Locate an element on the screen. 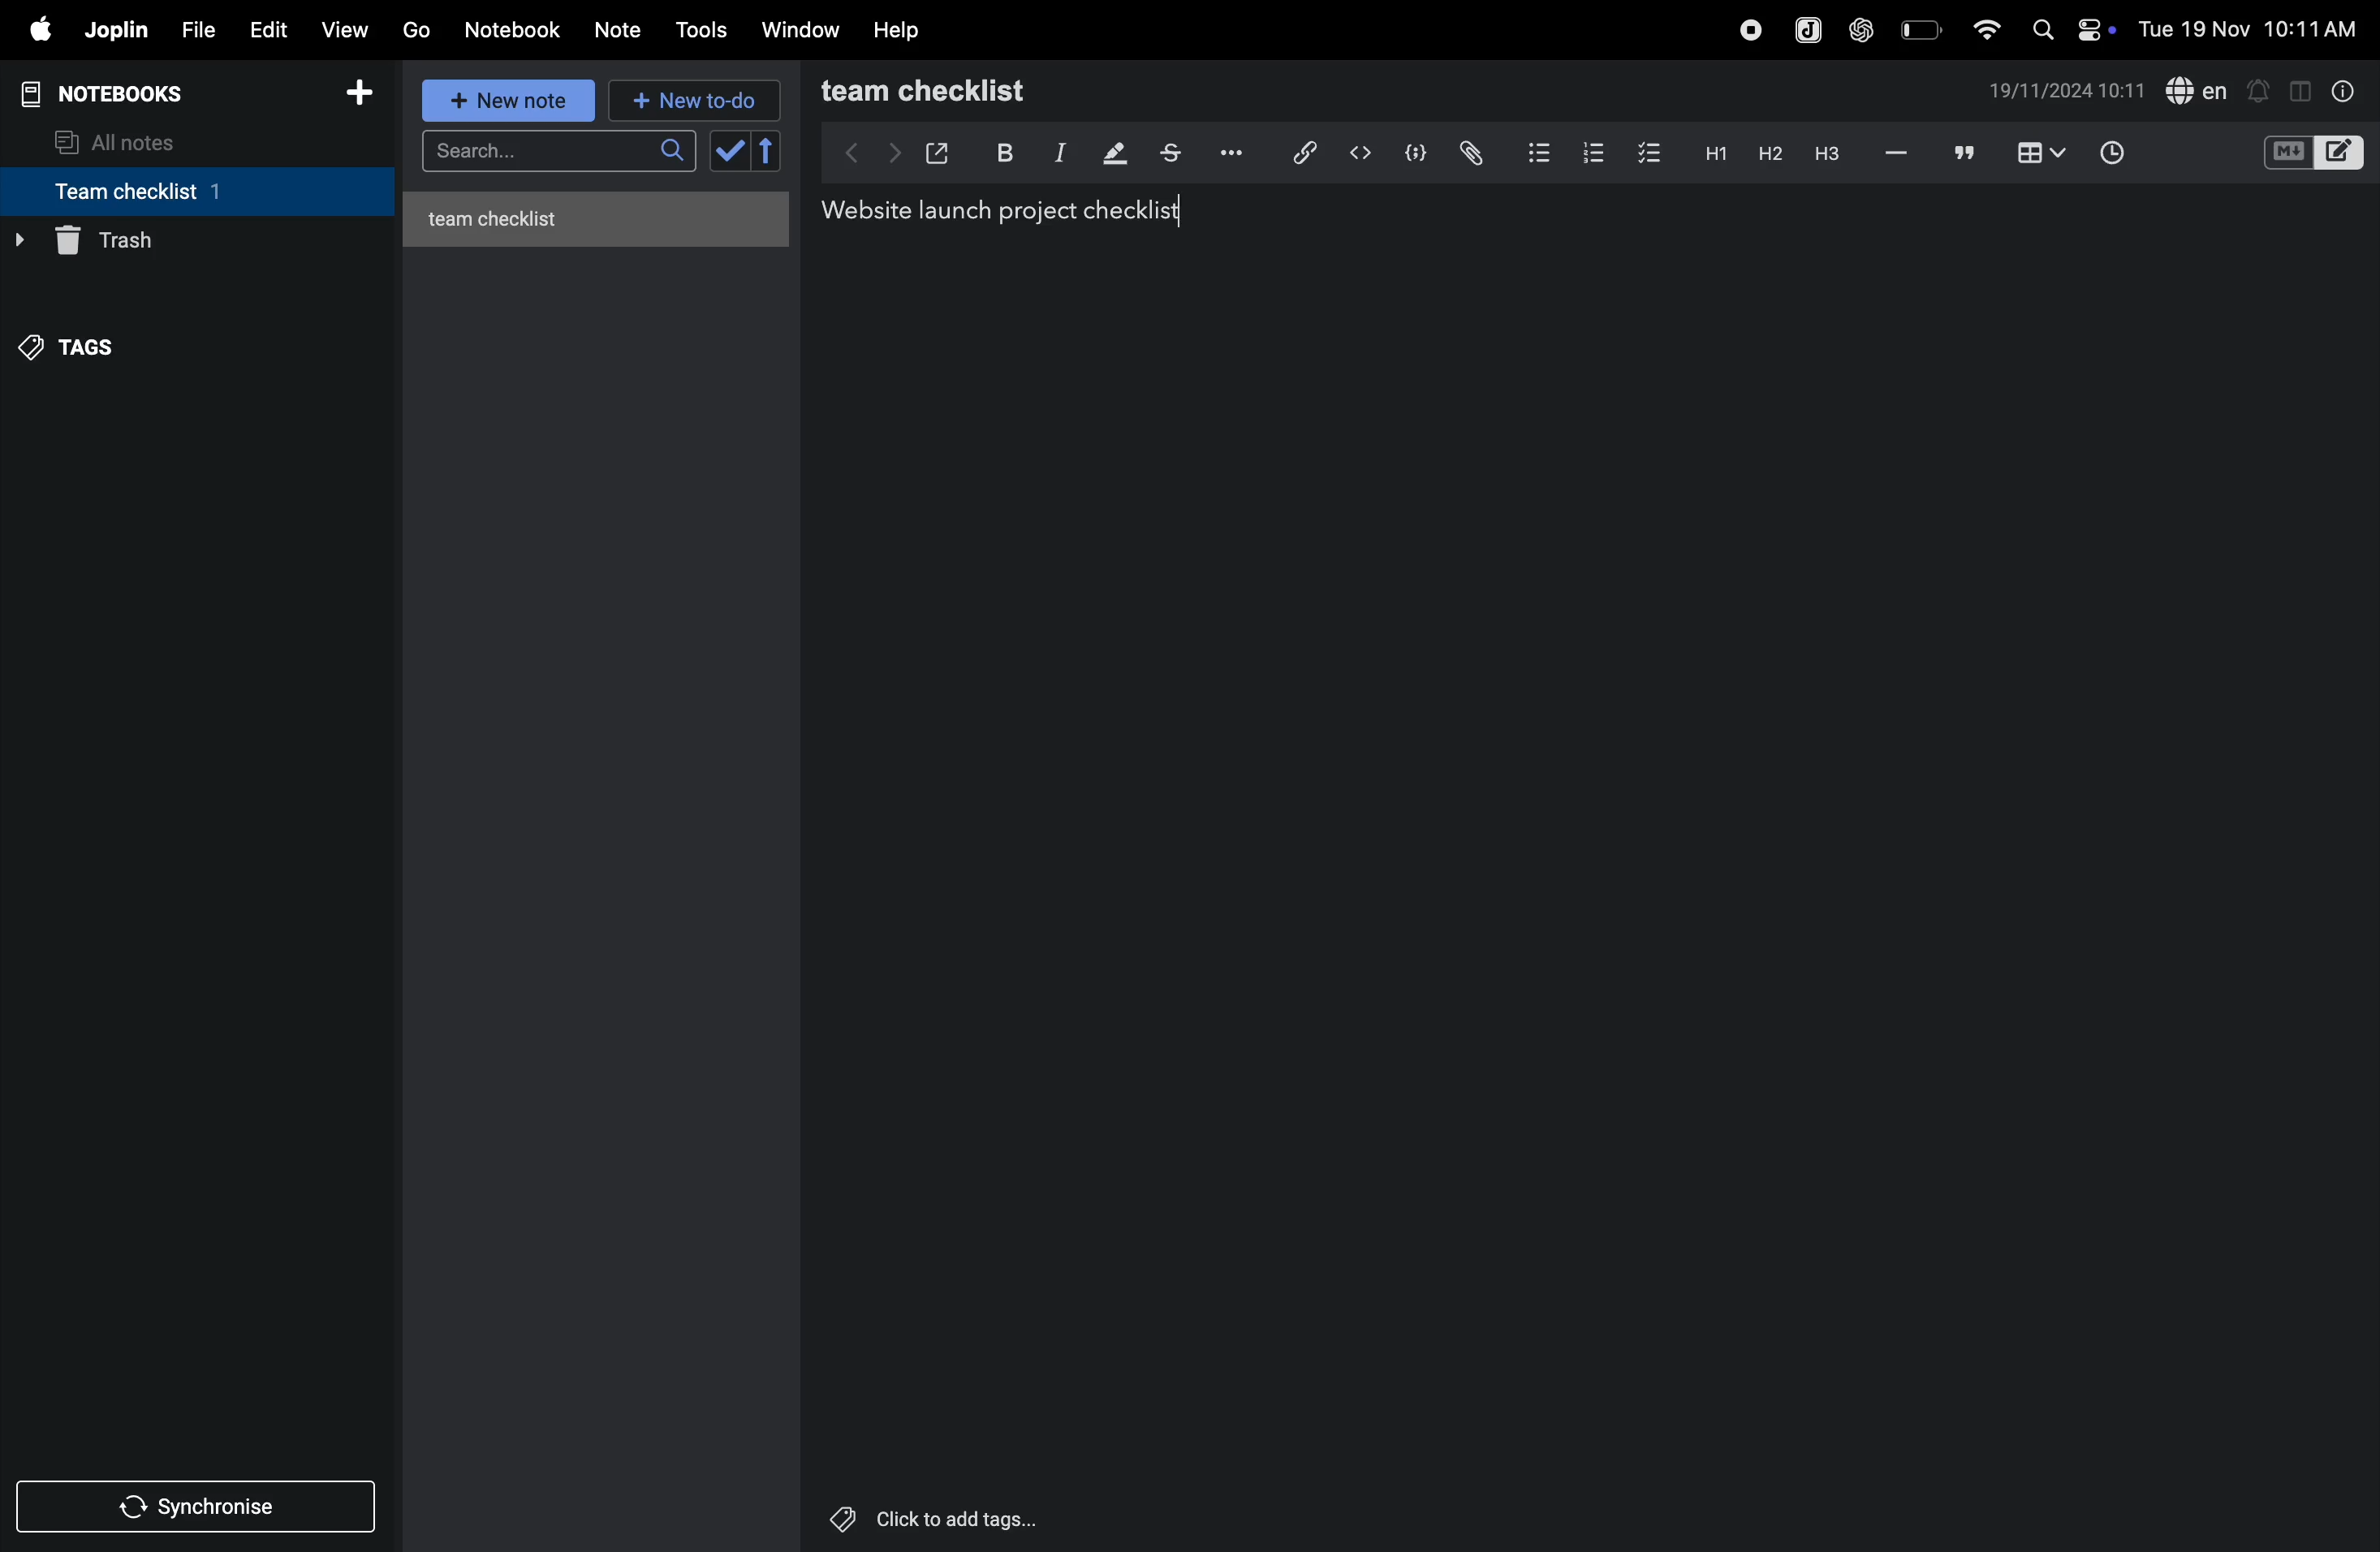  checklist is located at coordinates (1652, 154).